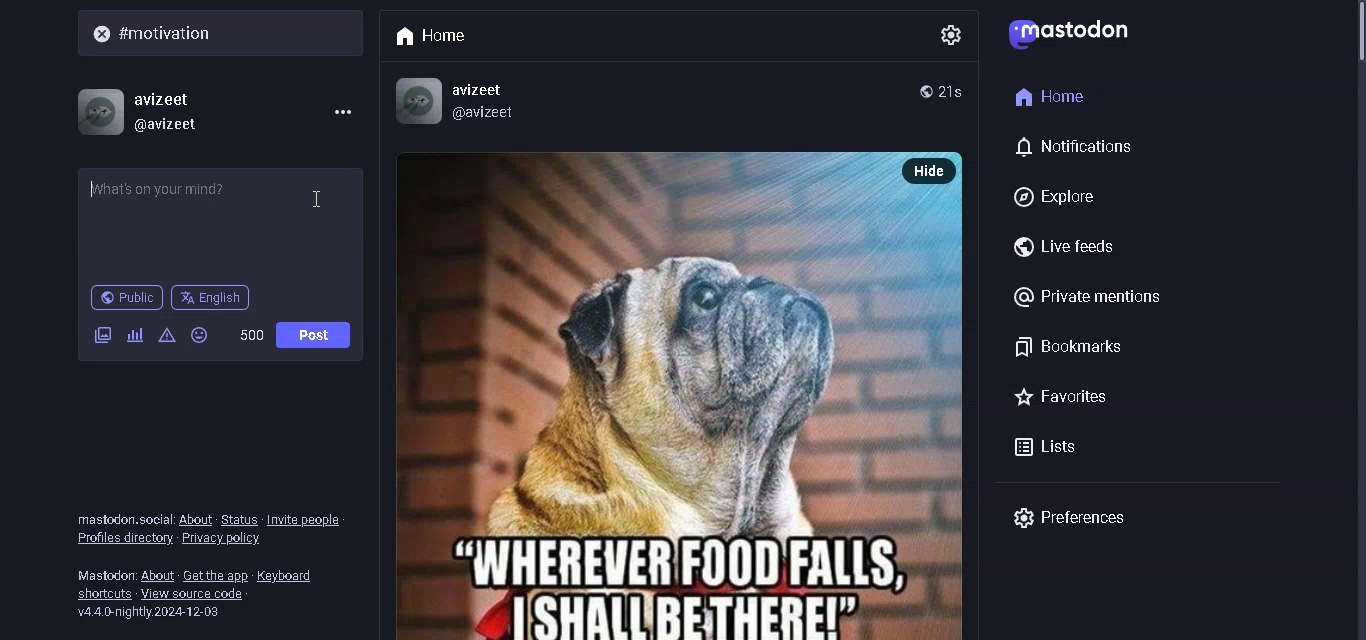 This screenshot has width=1366, height=640. What do you see at coordinates (153, 613) in the screenshot?
I see `version` at bounding box center [153, 613].